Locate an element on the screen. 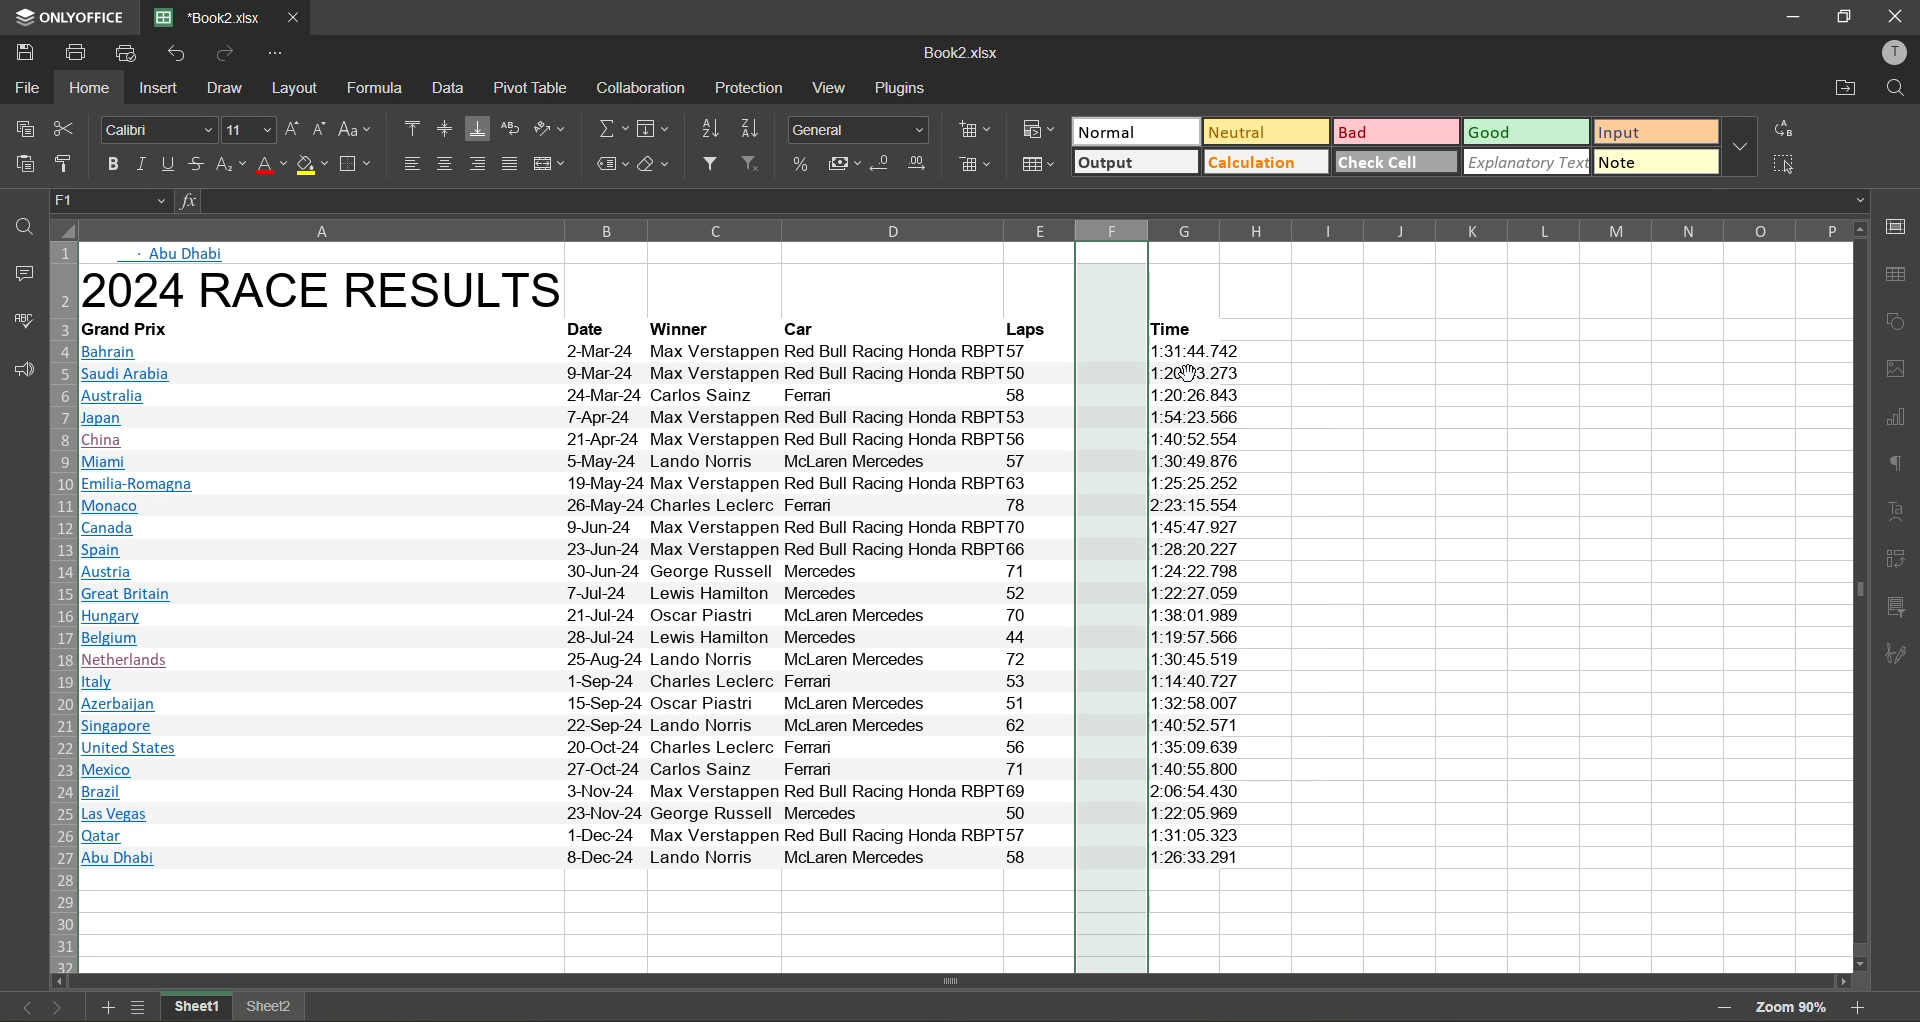 This screenshot has height=1022, width=1920. zoom out is located at coordinates (1727, 1007).